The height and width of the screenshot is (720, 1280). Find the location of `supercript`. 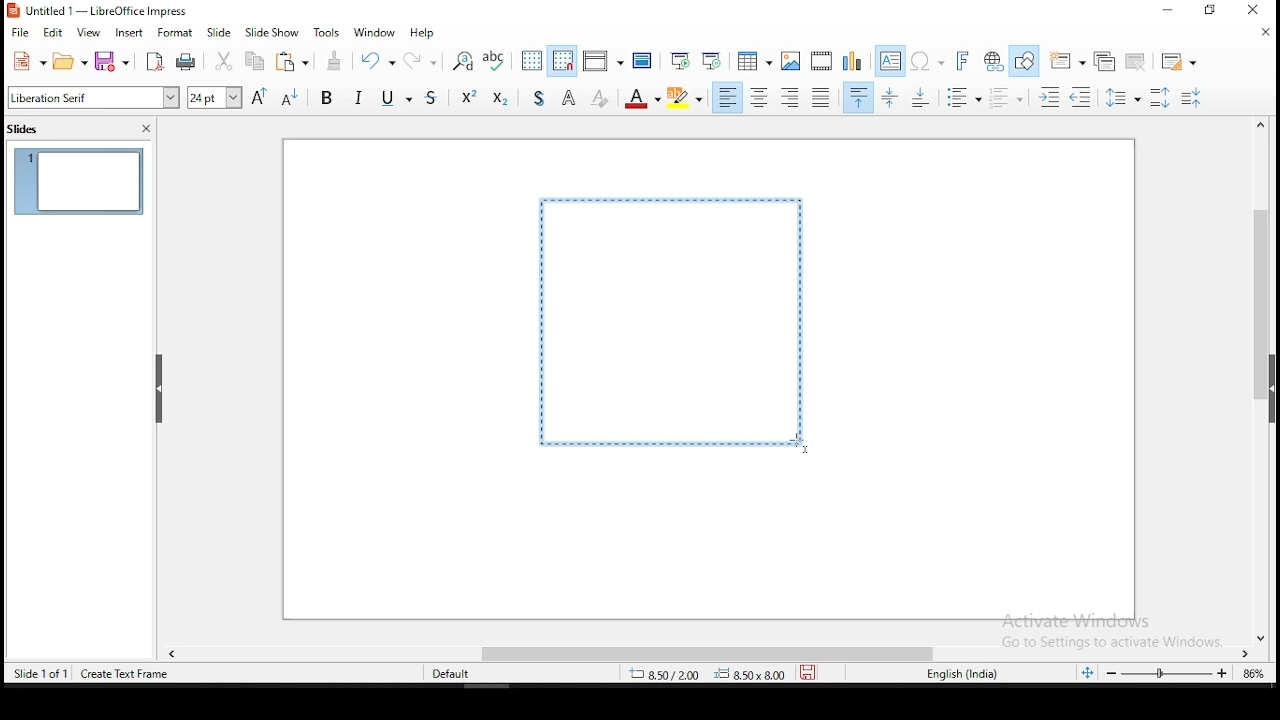

supercript is located at coordinates (464, 99).